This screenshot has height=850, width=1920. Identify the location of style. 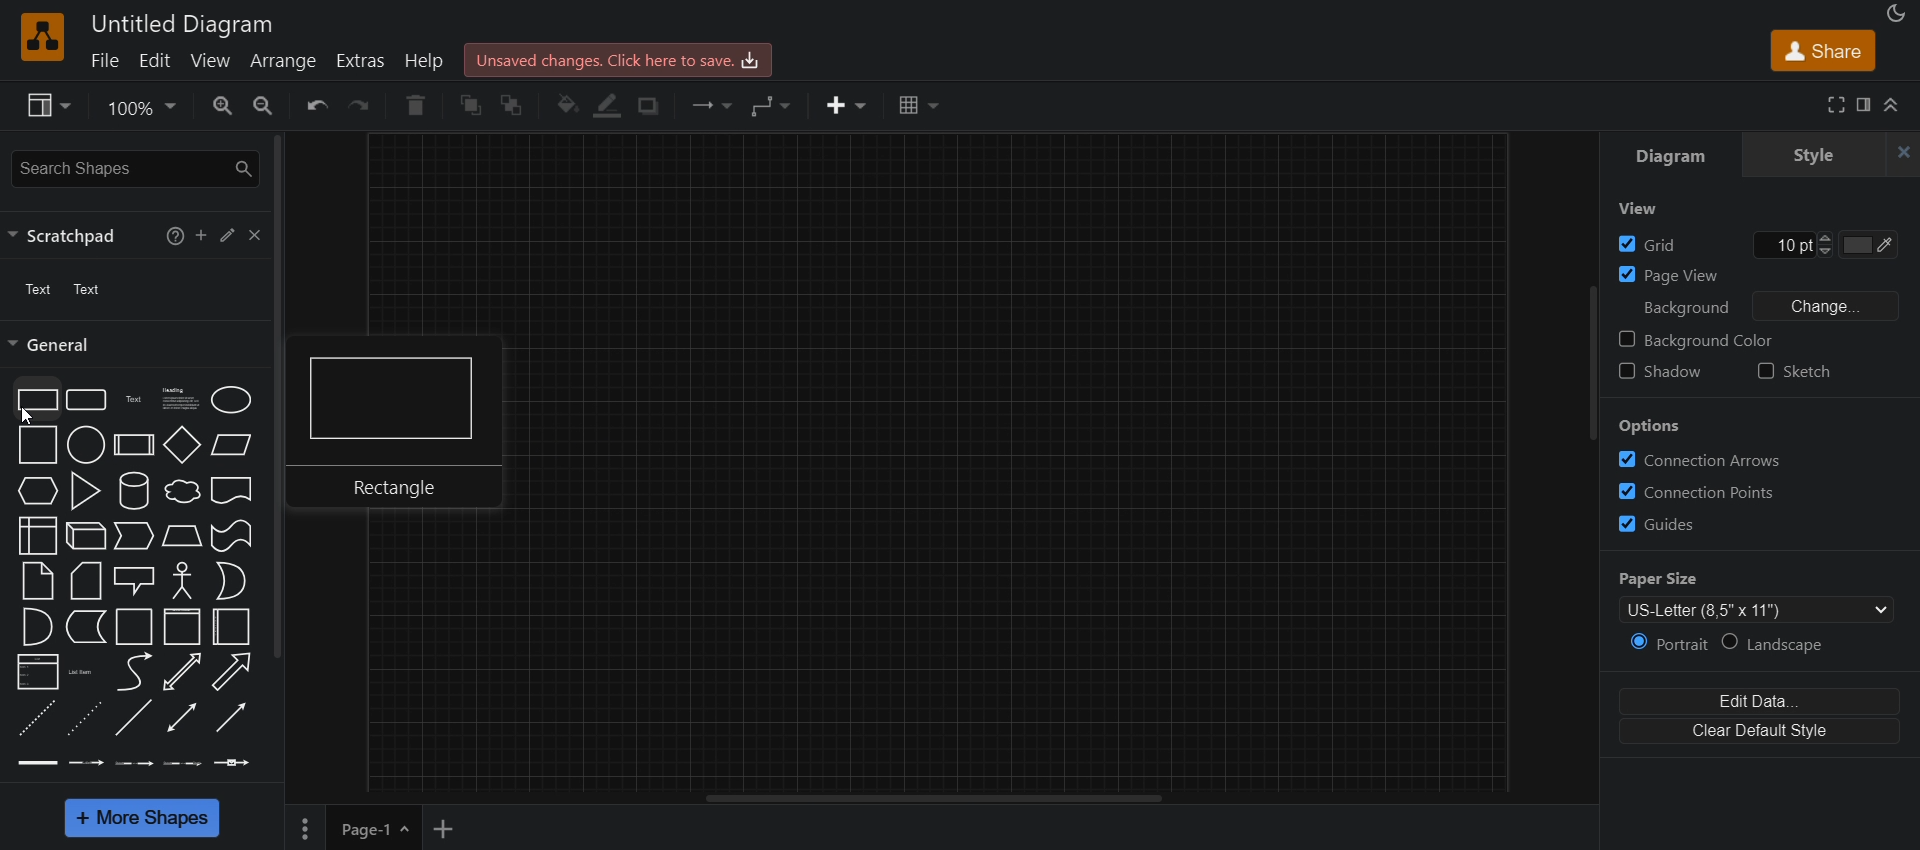
(1816, 154).